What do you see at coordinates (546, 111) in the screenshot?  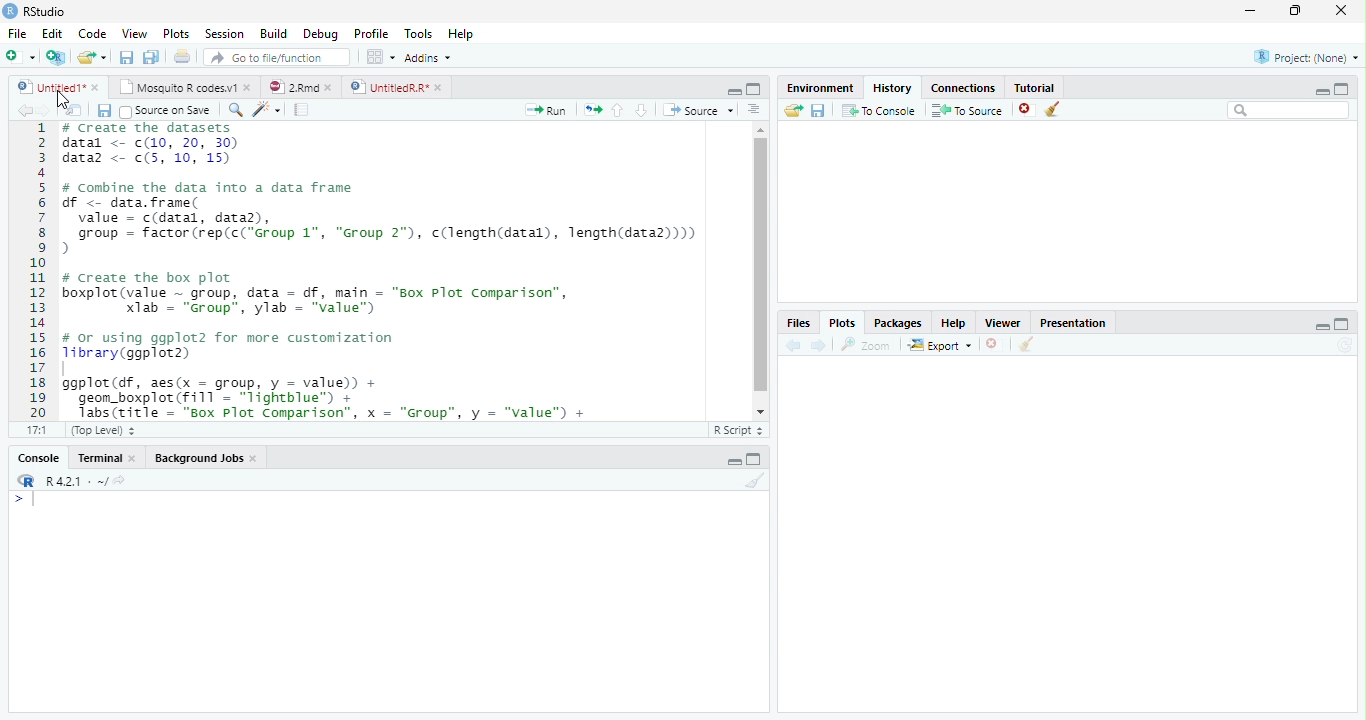 I see `Run` at bounding box center [546, 111].